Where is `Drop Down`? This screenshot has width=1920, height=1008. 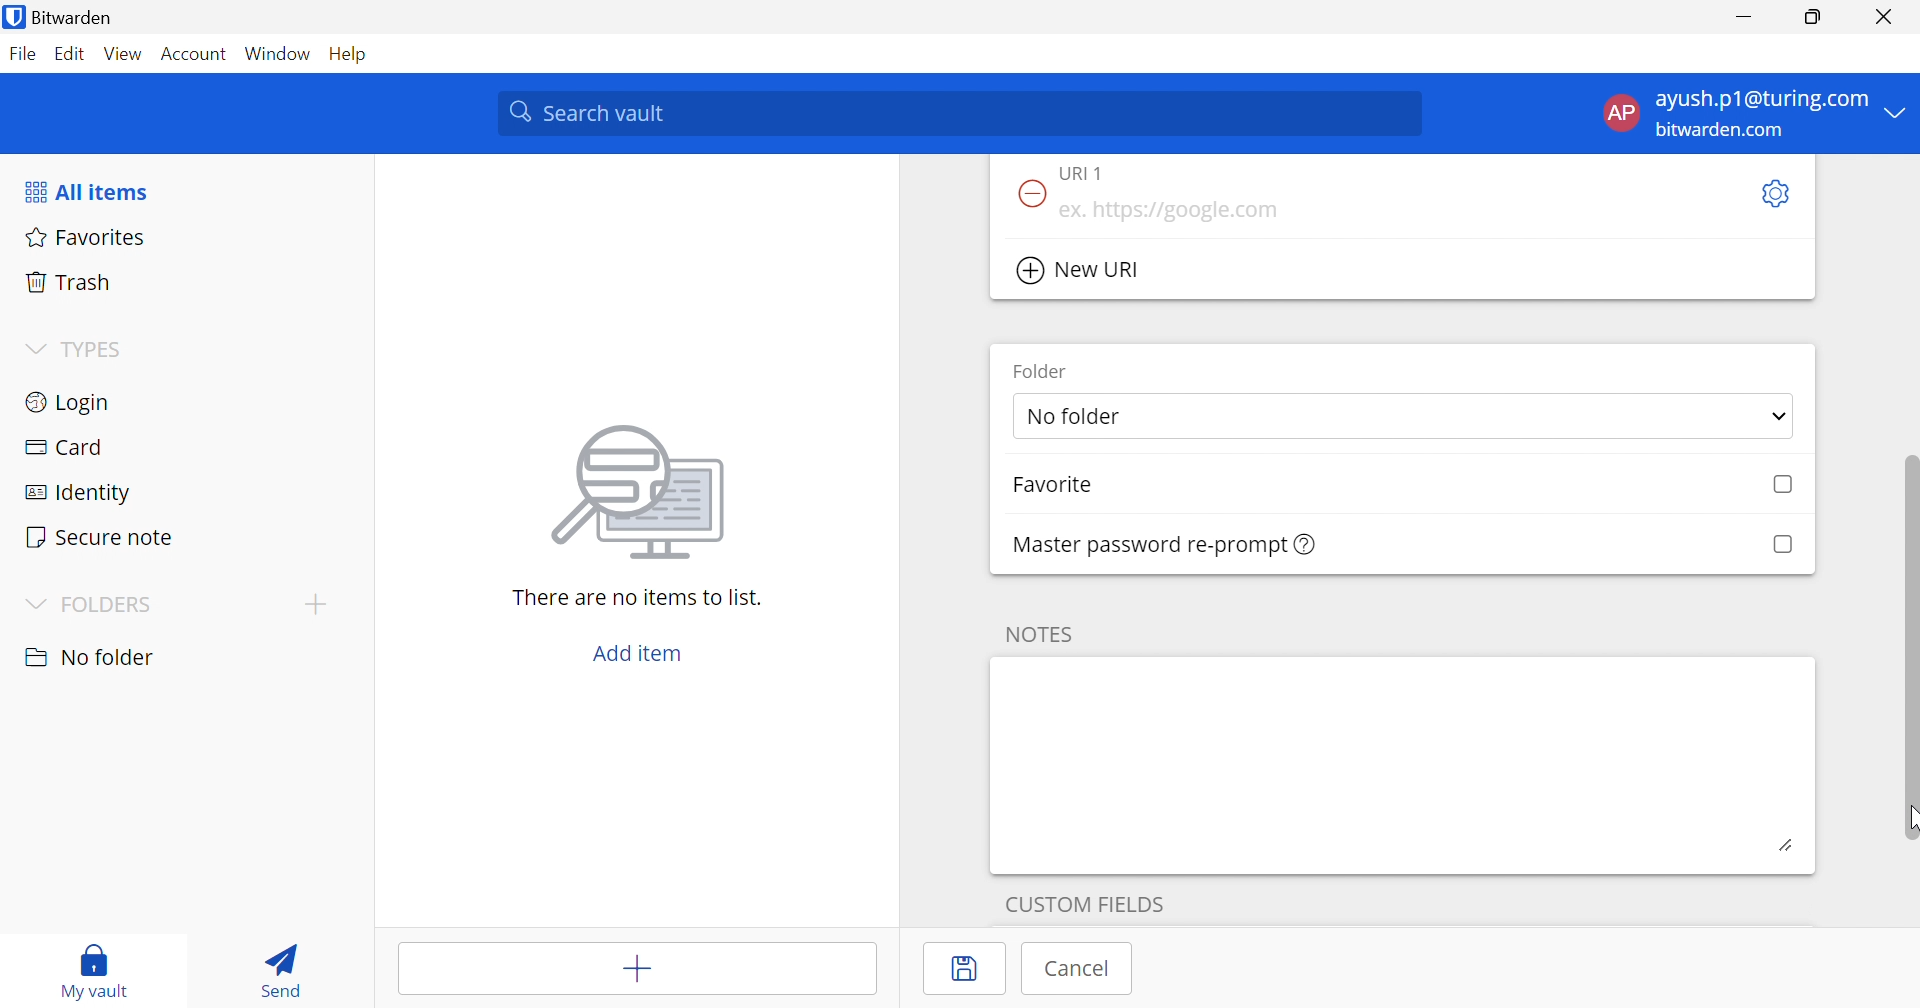
Drop Down is located at coordinates (1897, 111).